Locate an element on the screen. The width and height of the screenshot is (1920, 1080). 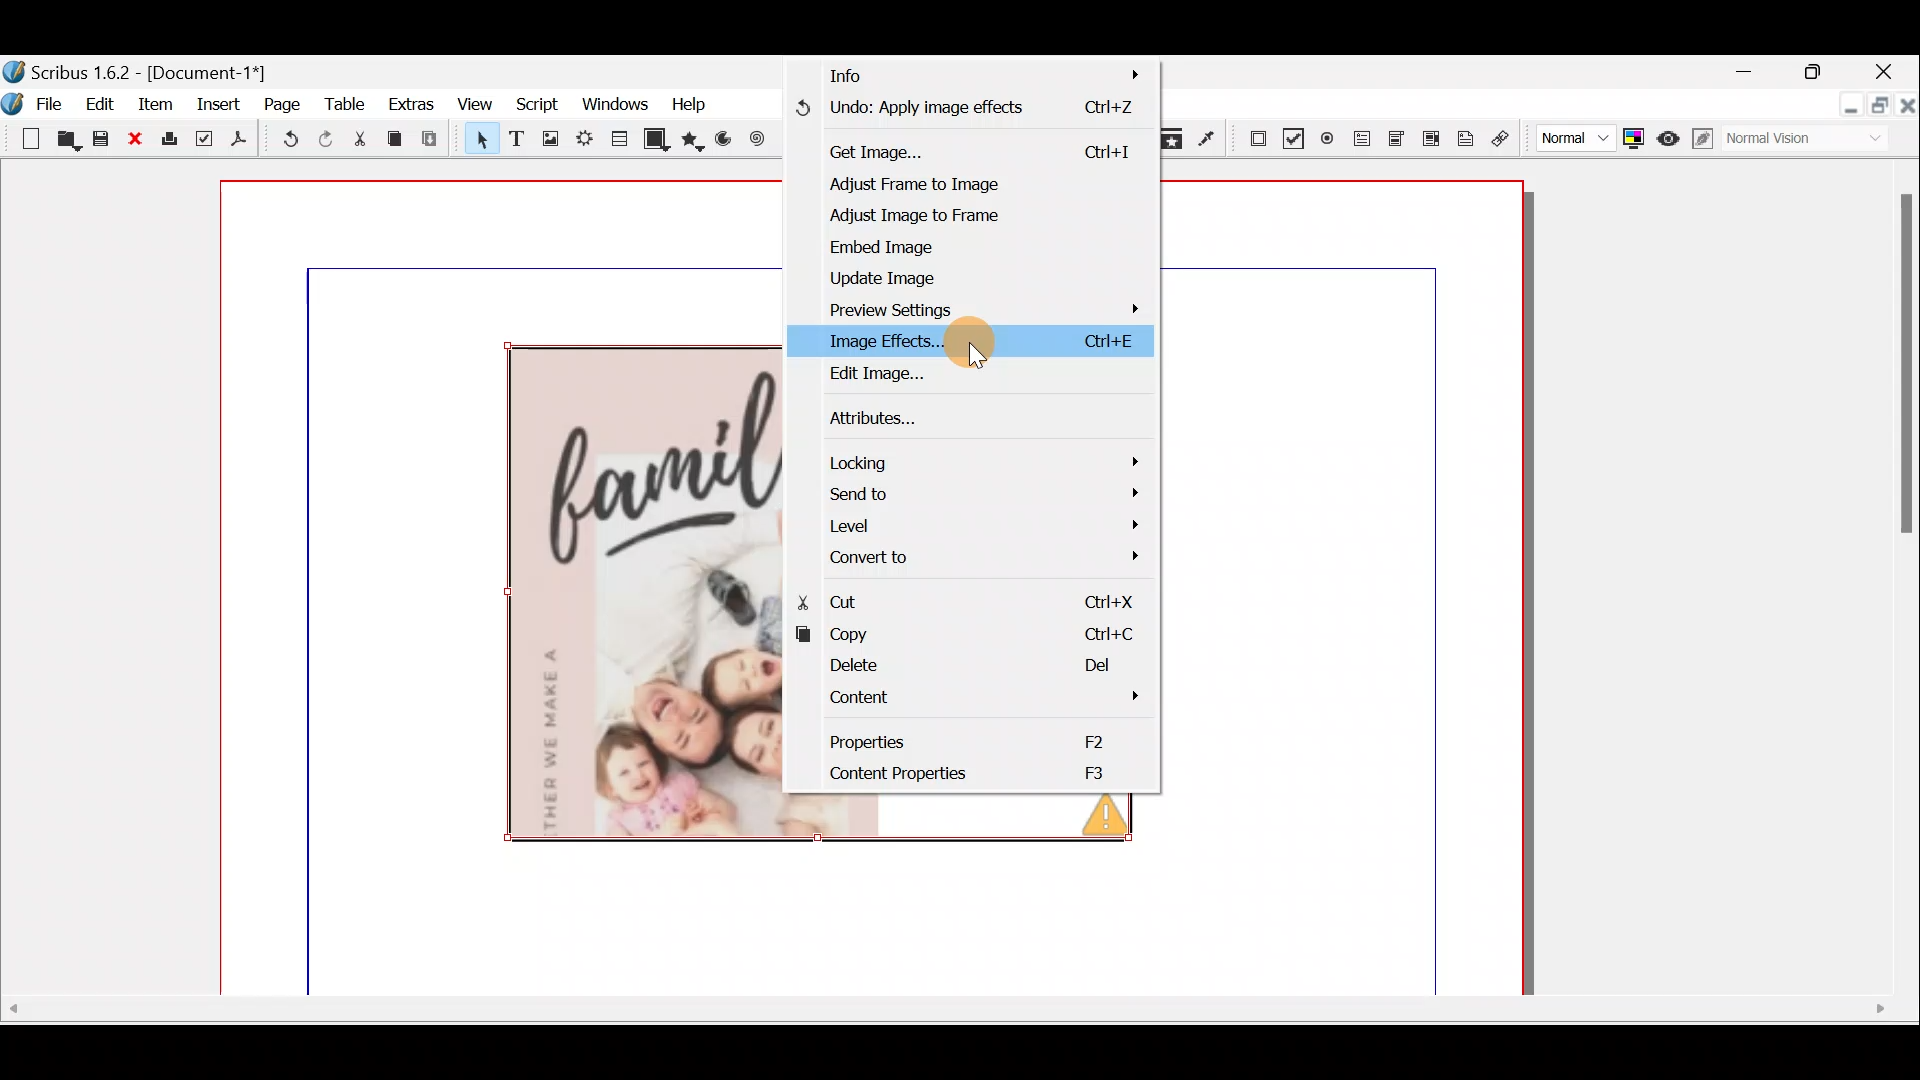
Table is located at coordinates (347, 106).